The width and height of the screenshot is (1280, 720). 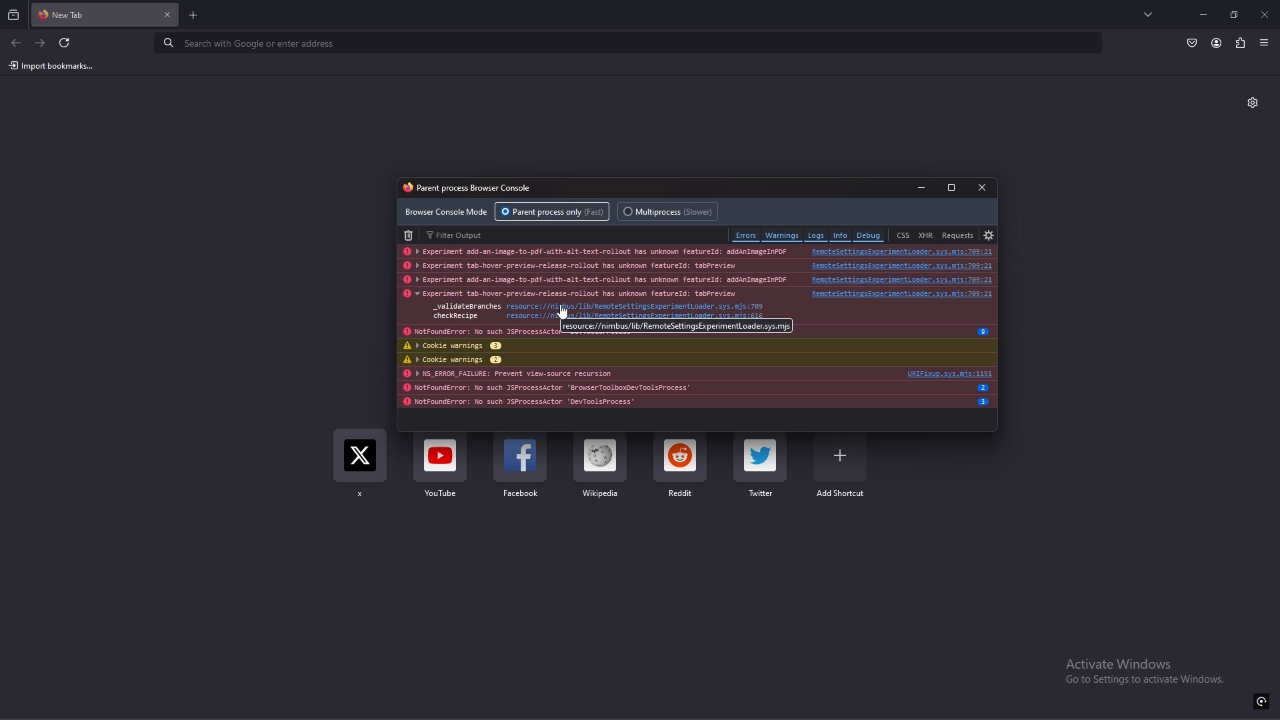 I want to click on cursor, so click(x=563, y=313).